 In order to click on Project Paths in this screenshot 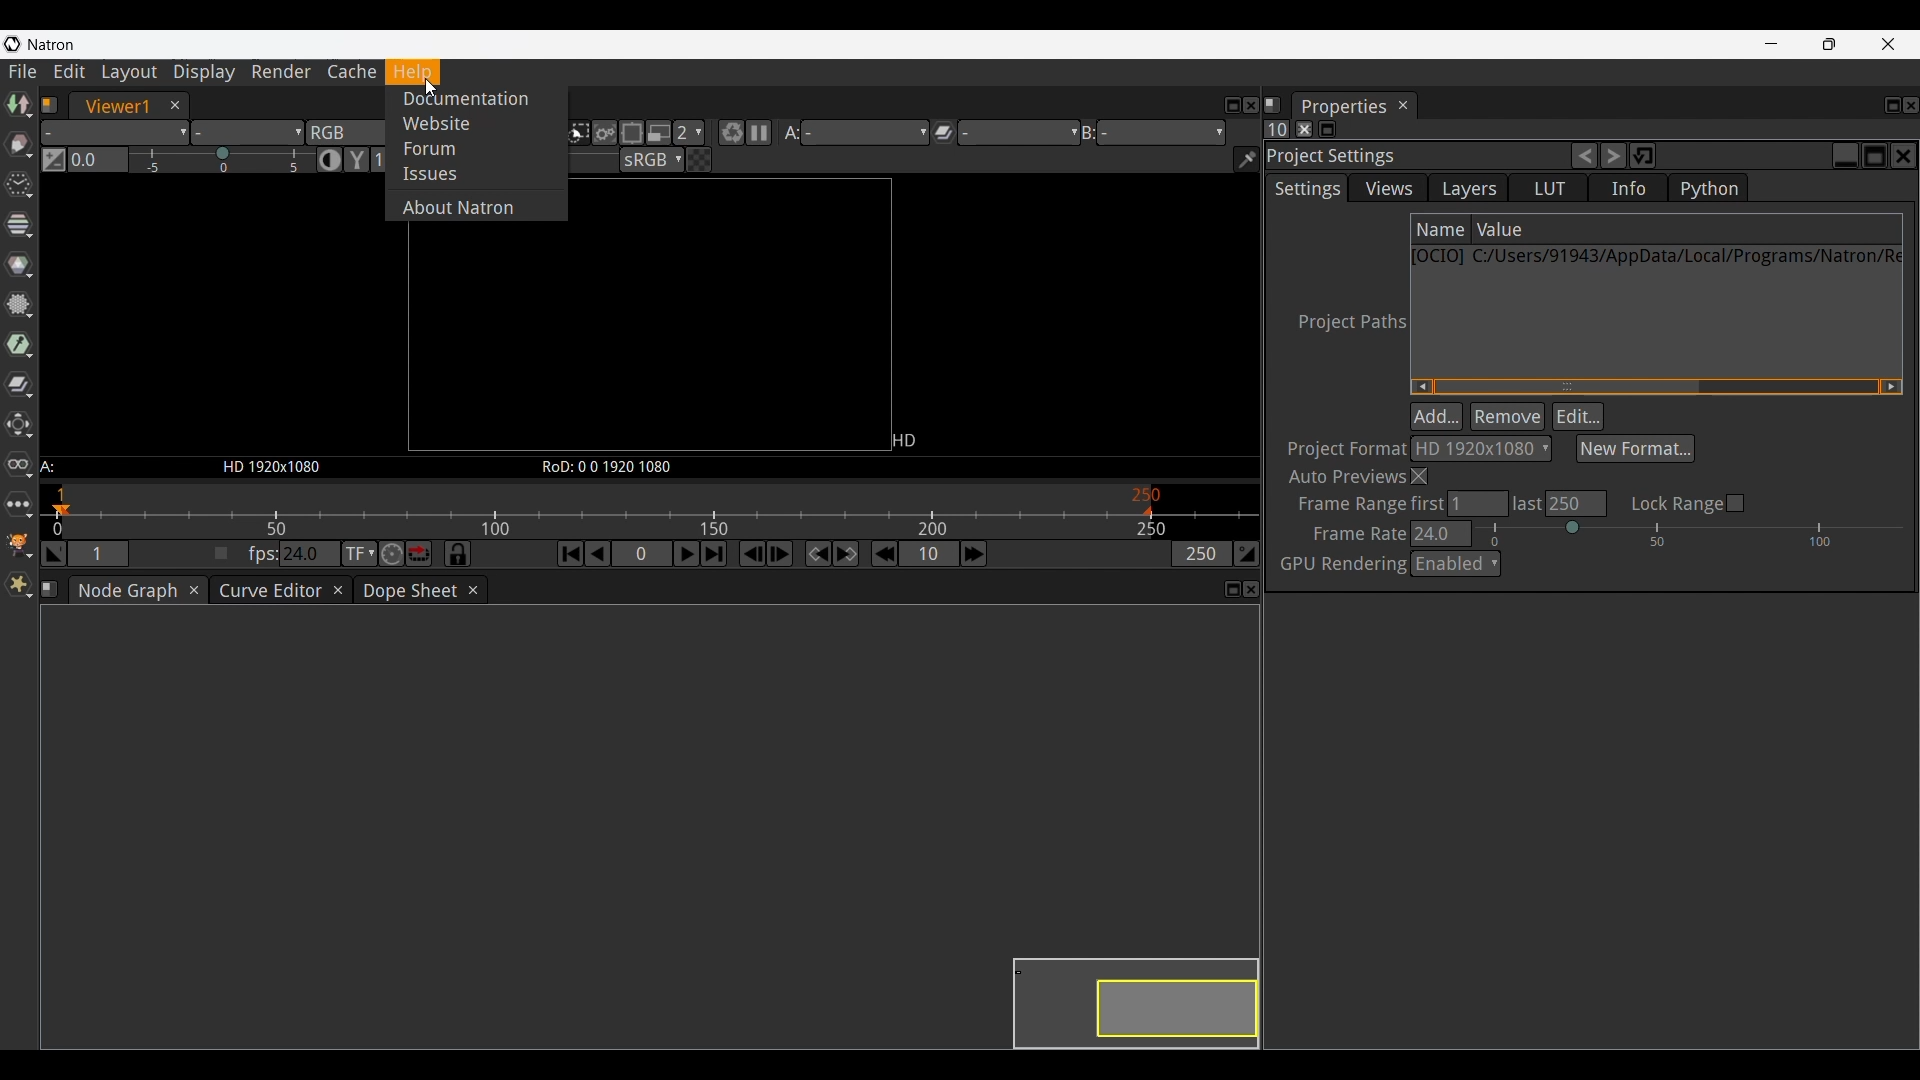, I will do `click(1352, 323)`.